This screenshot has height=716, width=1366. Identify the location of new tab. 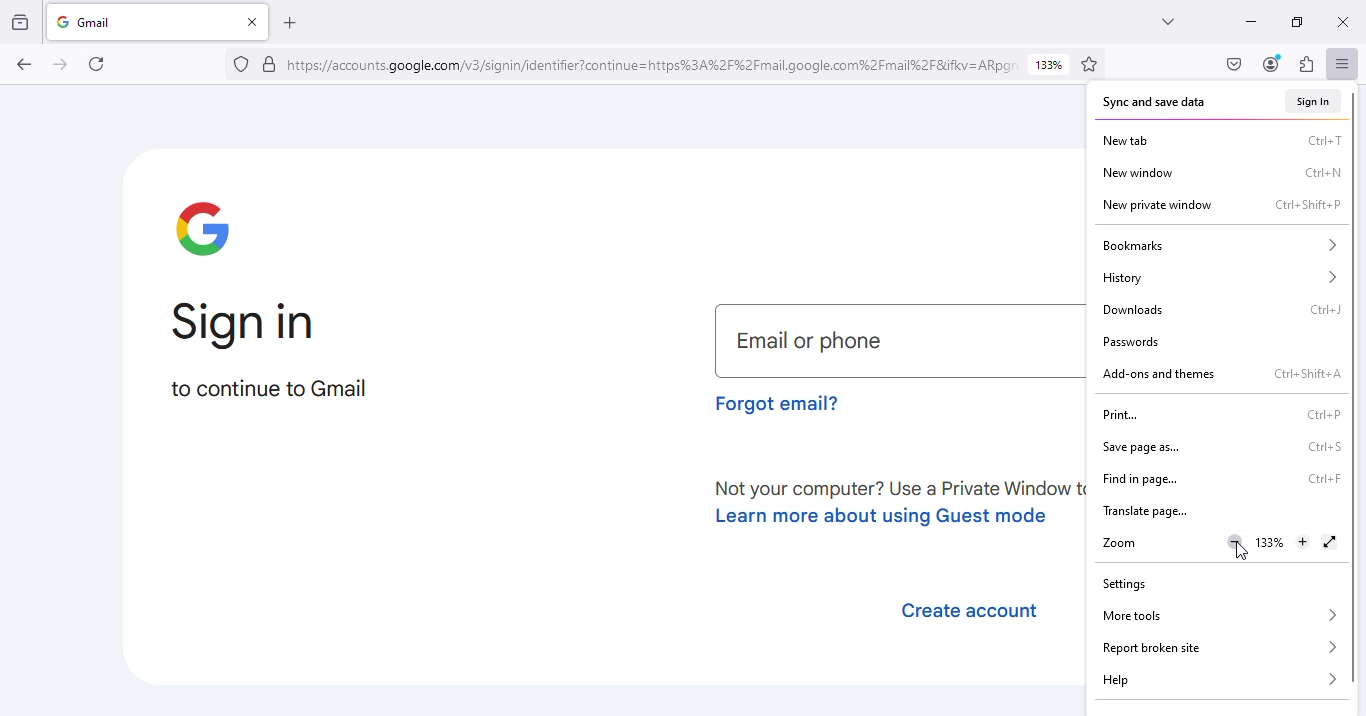
(1125, 140).